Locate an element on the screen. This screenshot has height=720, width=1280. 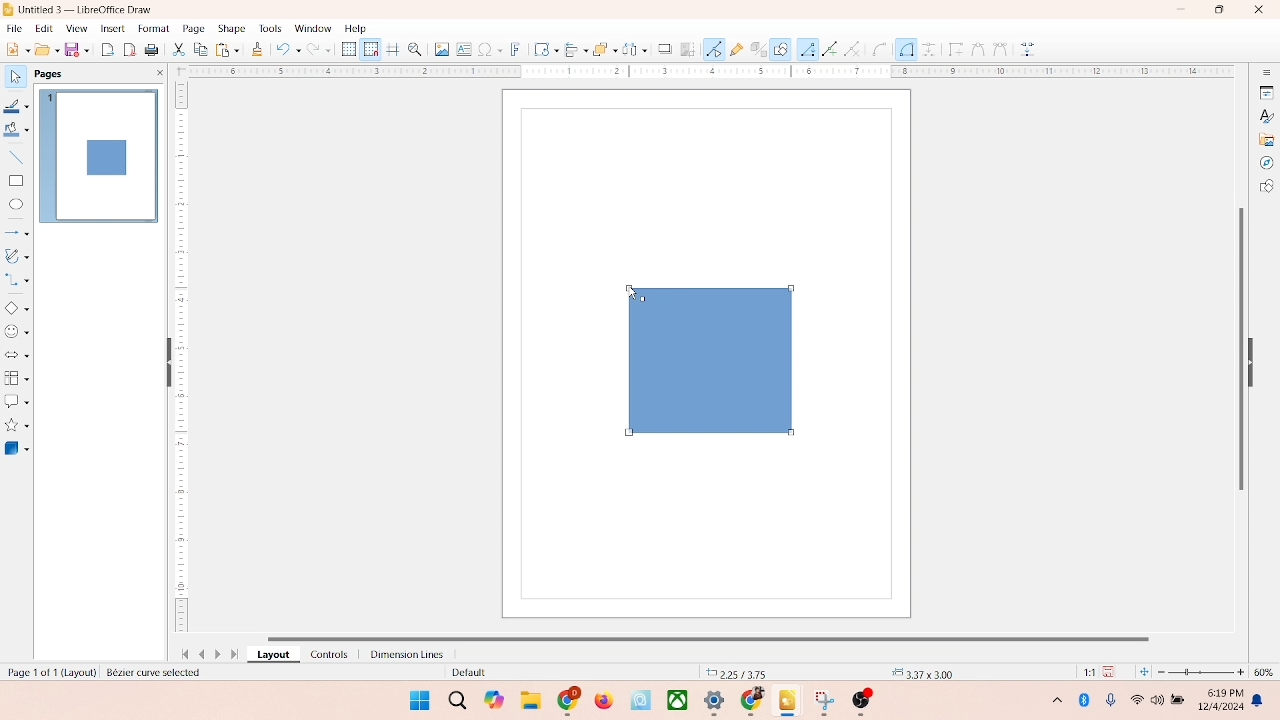
minimize is located at coordinates (1183, 9).